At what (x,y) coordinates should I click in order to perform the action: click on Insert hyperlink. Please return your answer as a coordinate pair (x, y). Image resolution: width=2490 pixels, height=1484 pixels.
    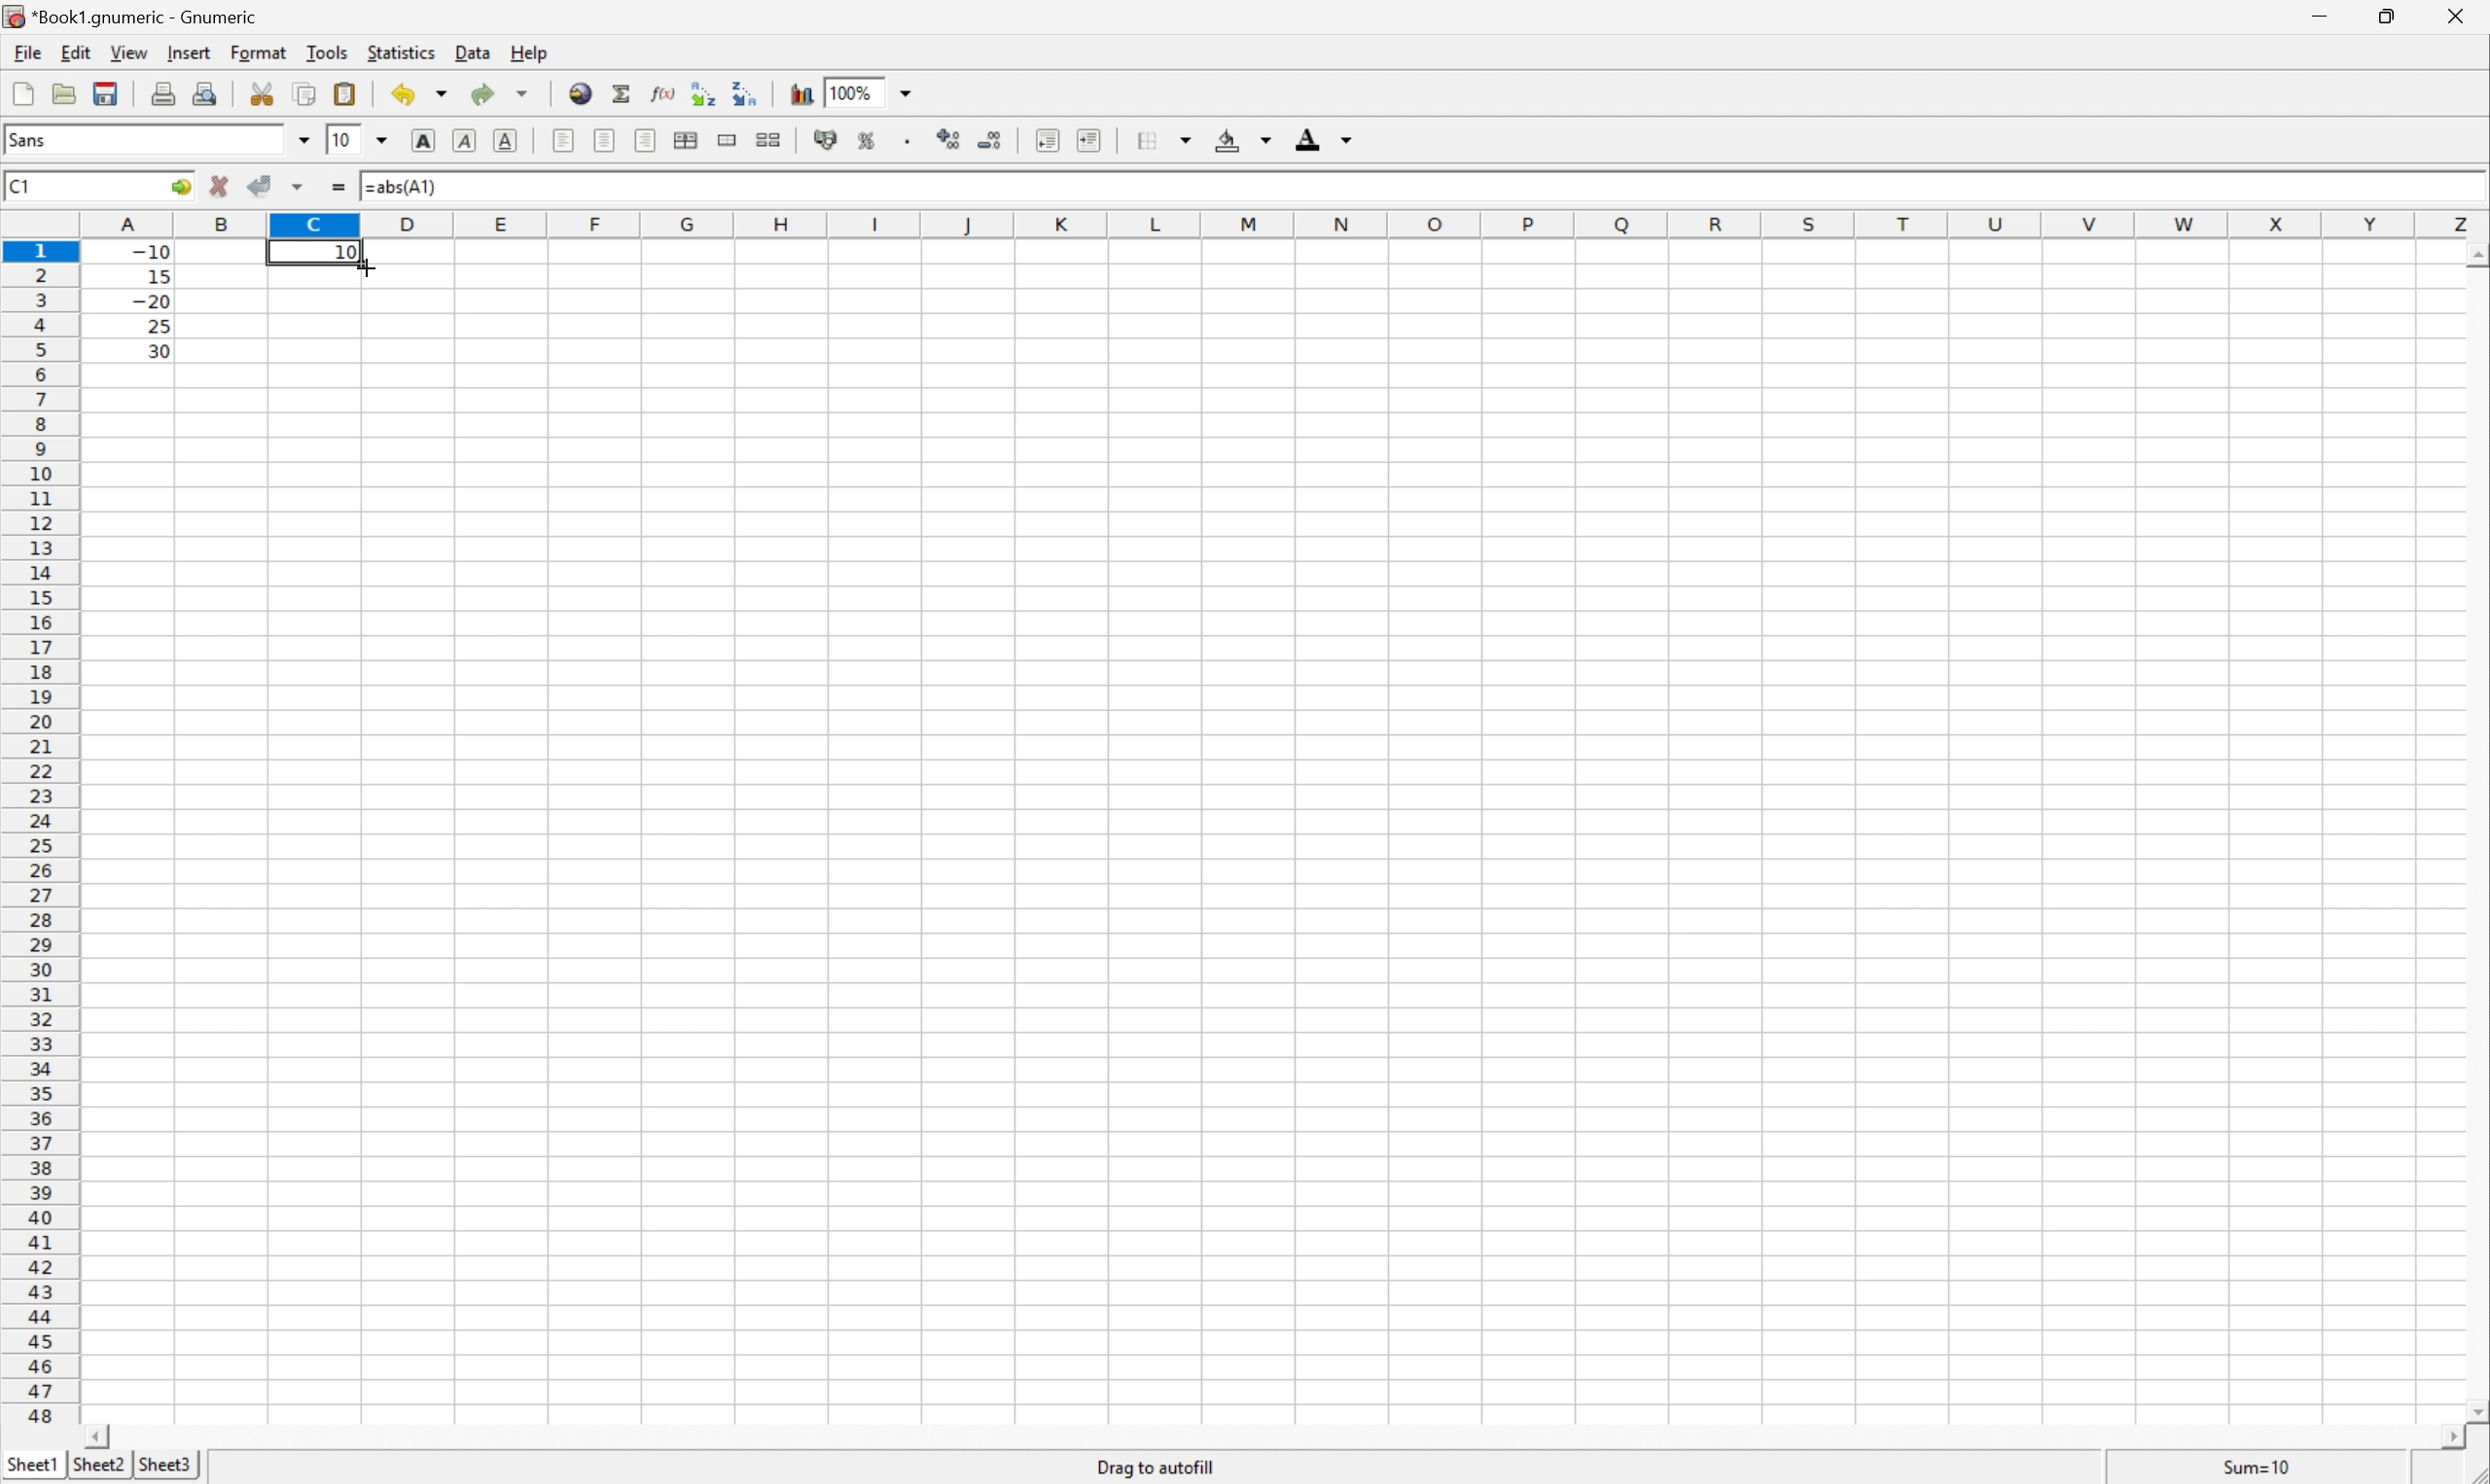
    Looking at the image, I should click on (578, 91).